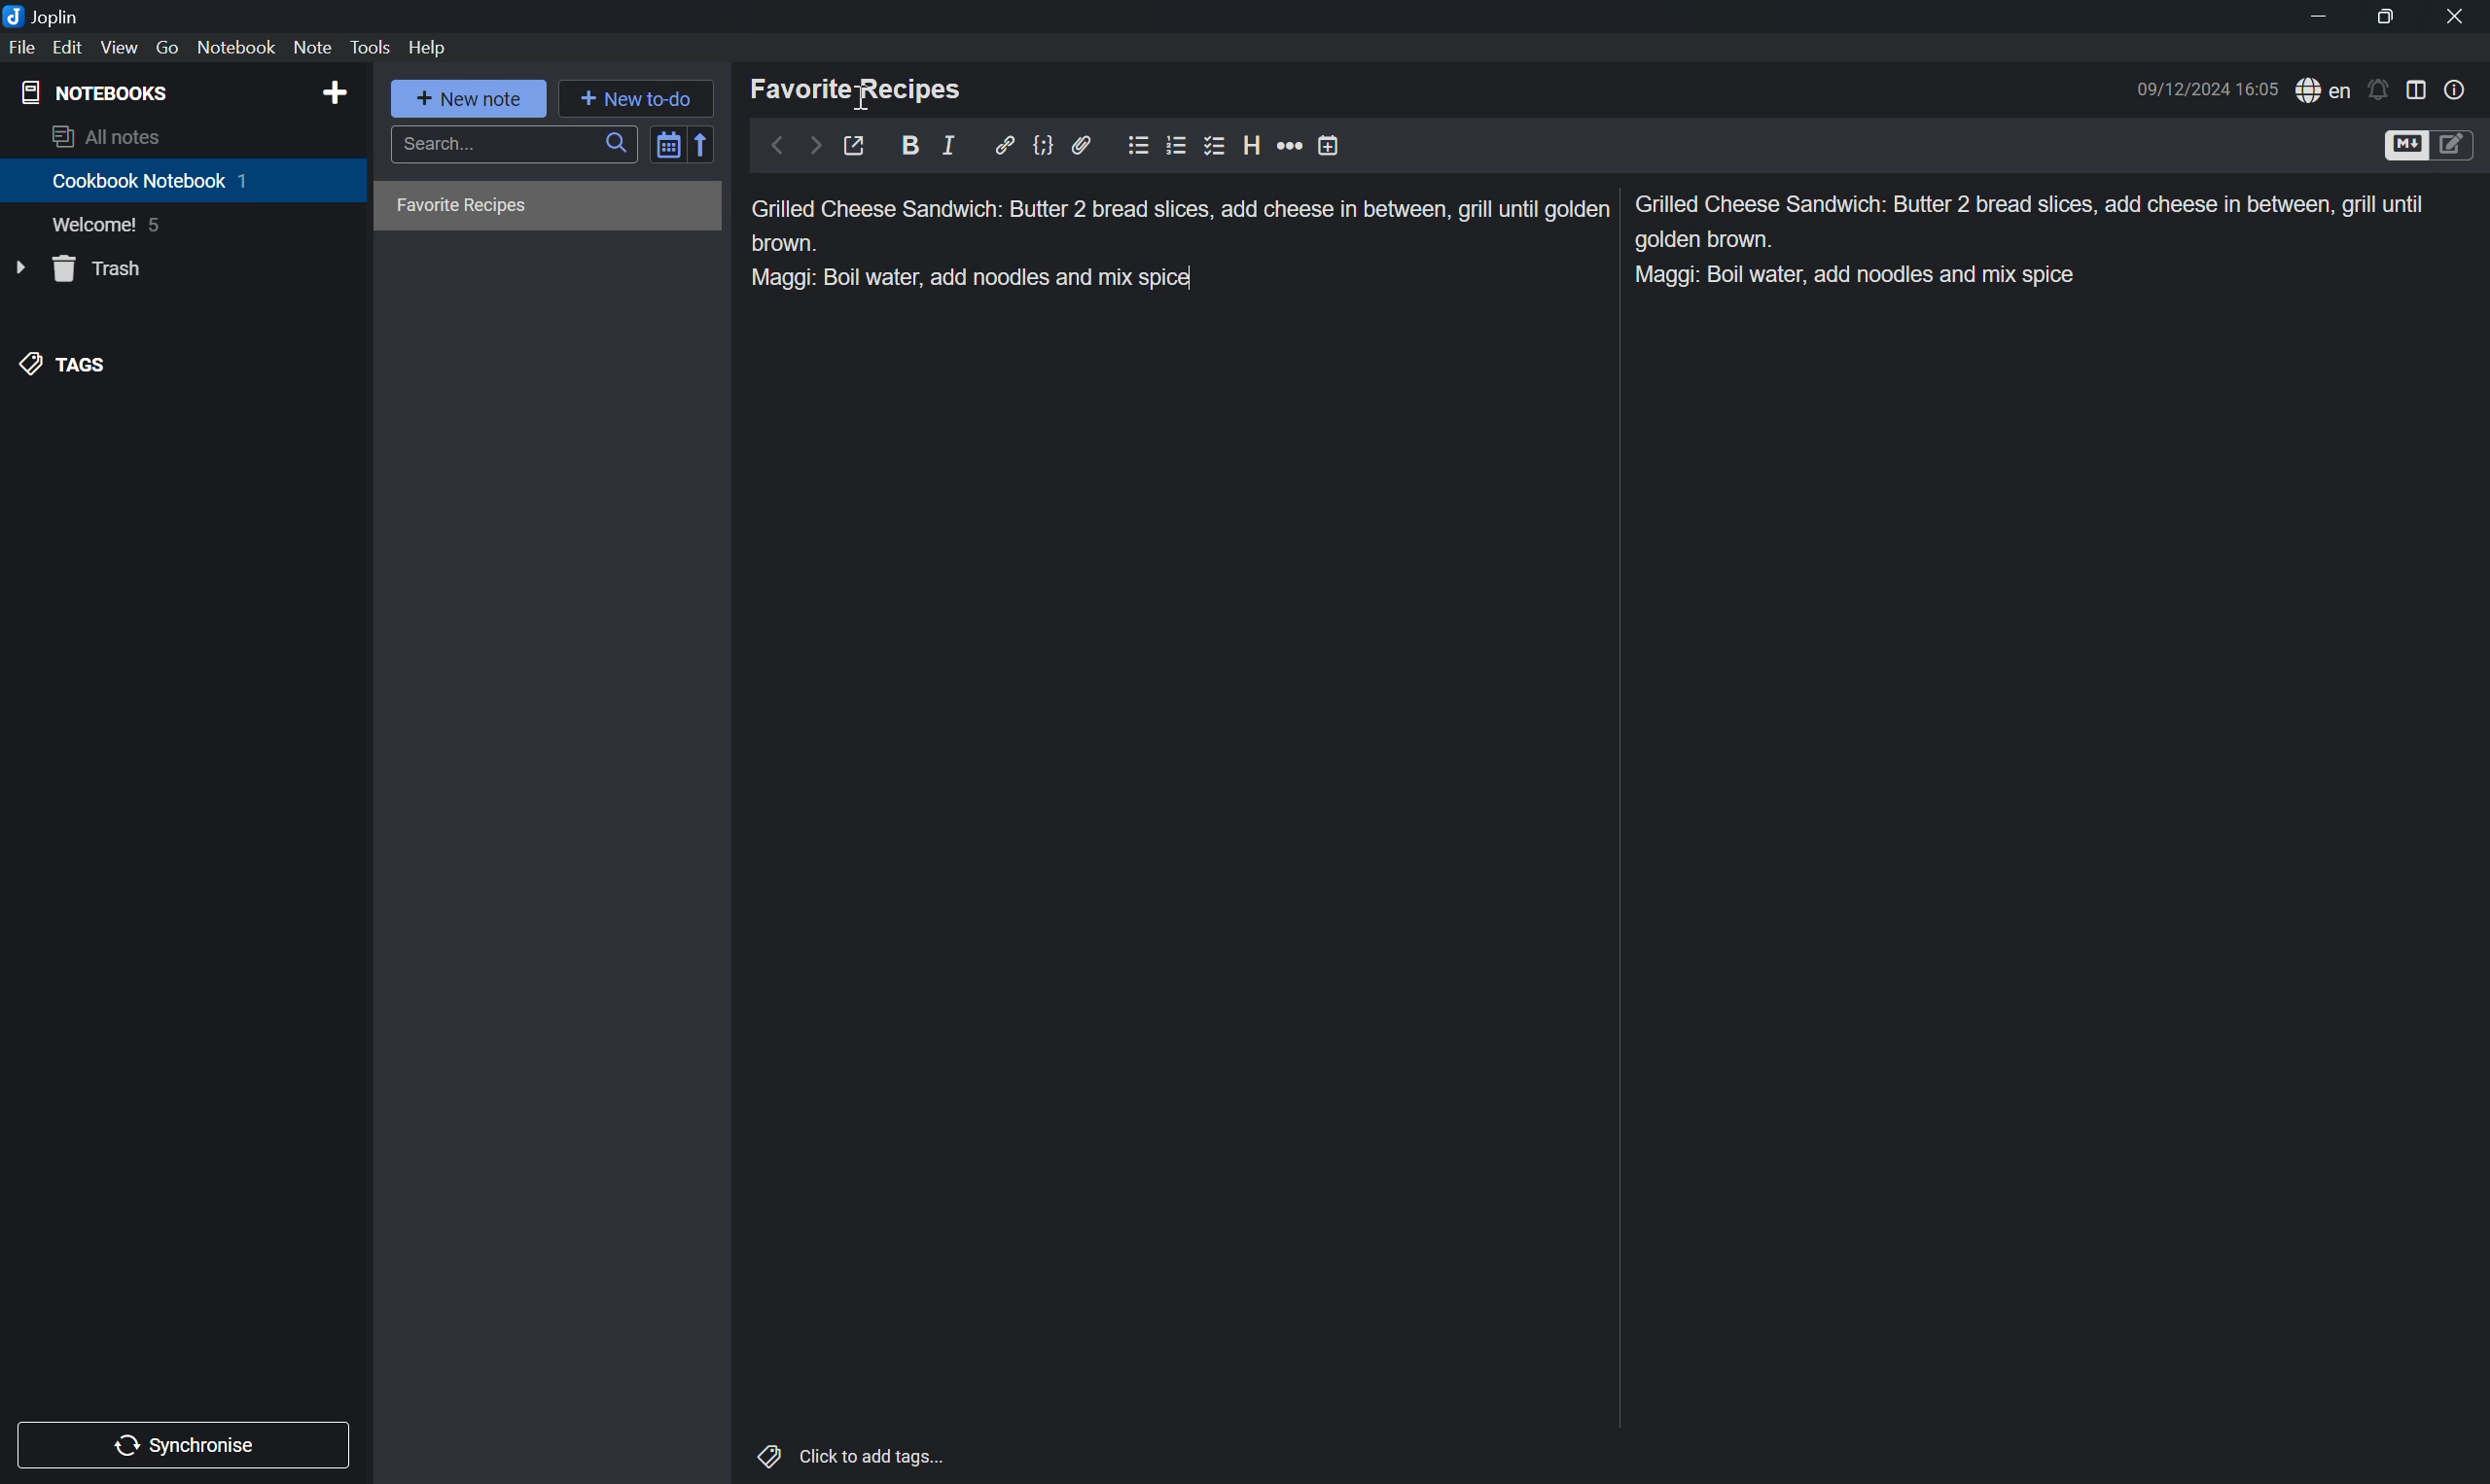  What do you see at coordinates (464, 206) in the screenshot?
I see `Favorite recipies` at bounding box center [464, 206].